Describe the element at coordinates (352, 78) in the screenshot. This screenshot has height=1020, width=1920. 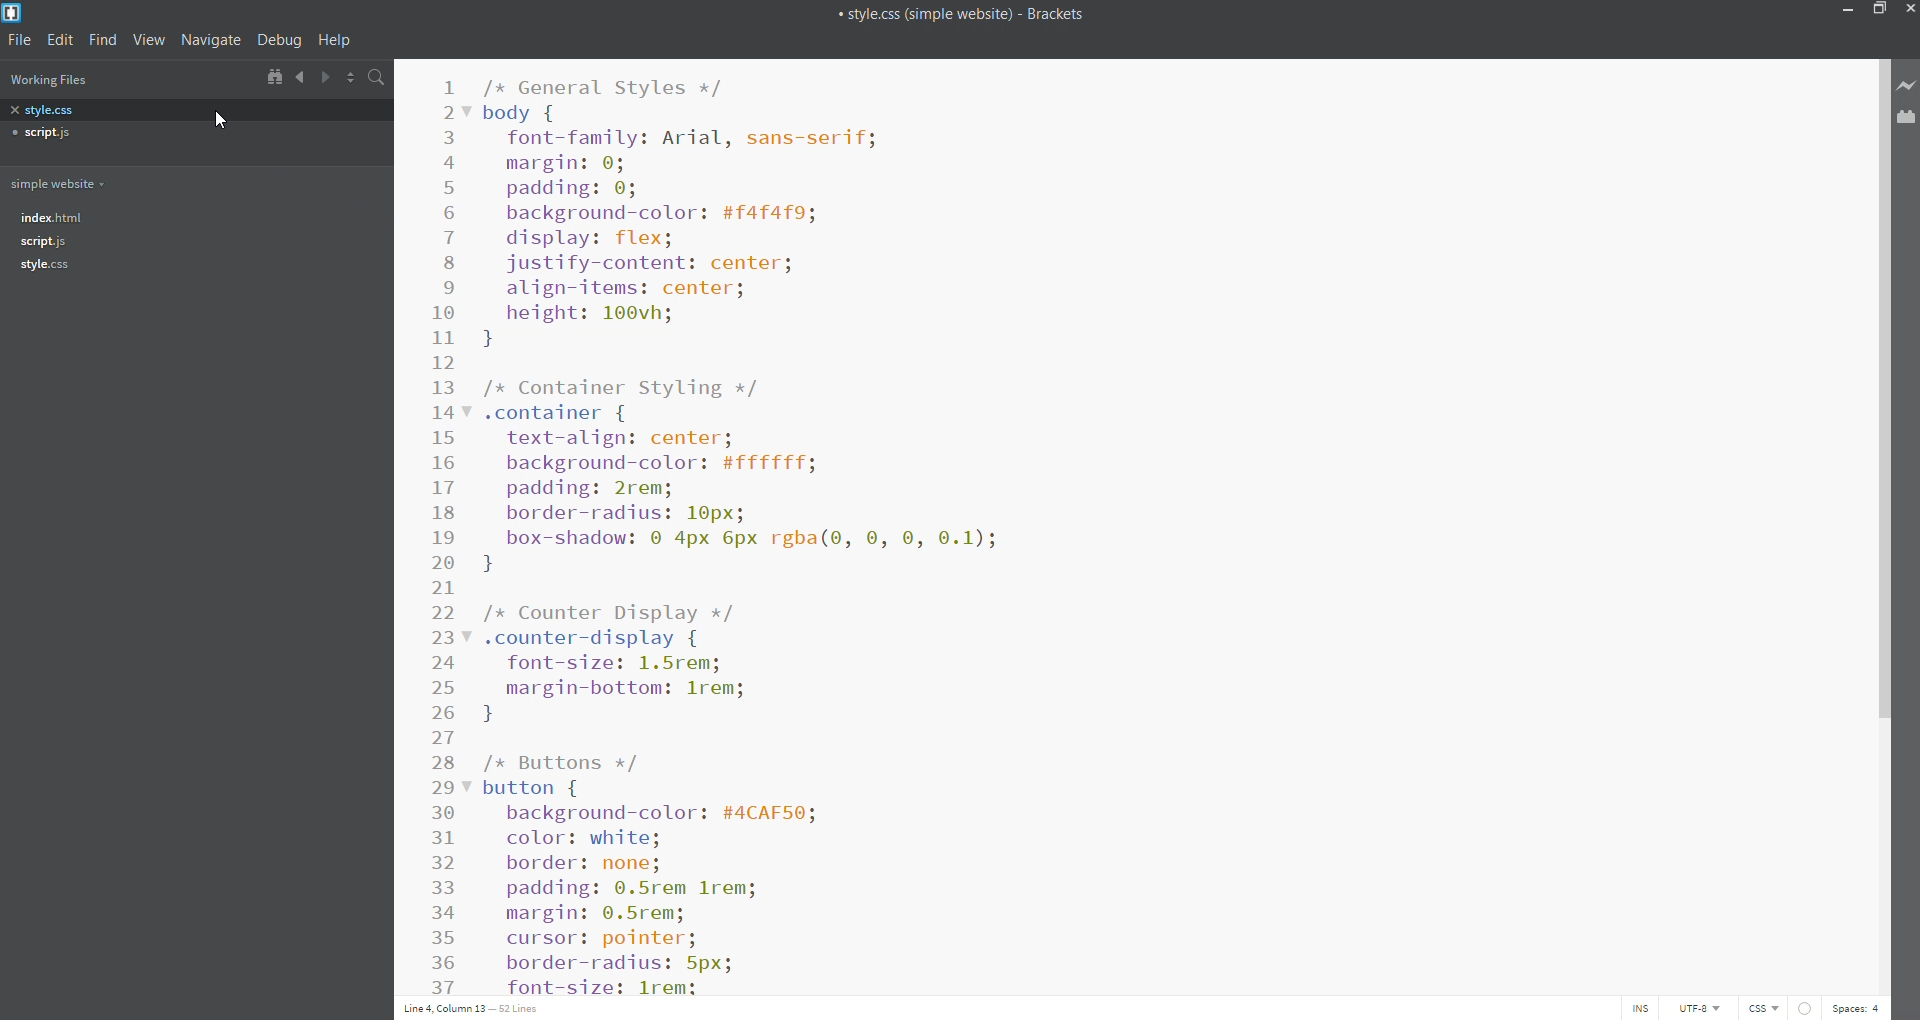
I see `split view` at that location.